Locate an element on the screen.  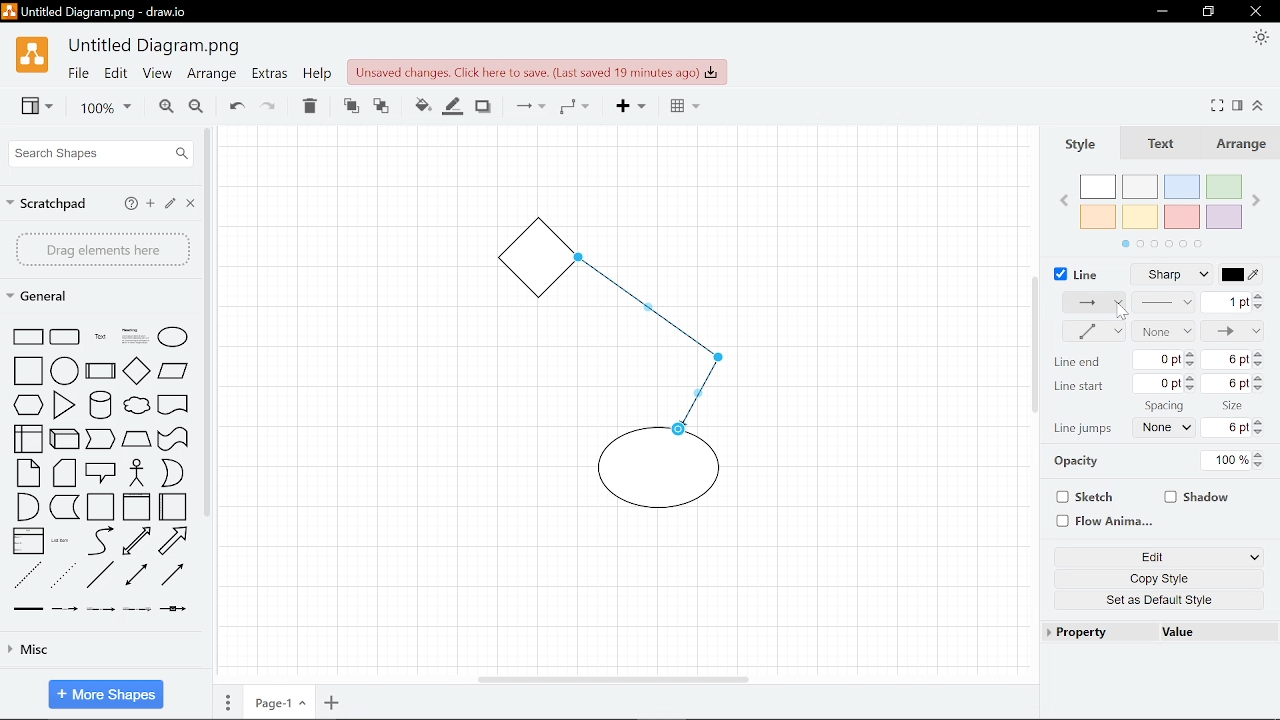
Line start spacing is located at coordinates (1230, 384).